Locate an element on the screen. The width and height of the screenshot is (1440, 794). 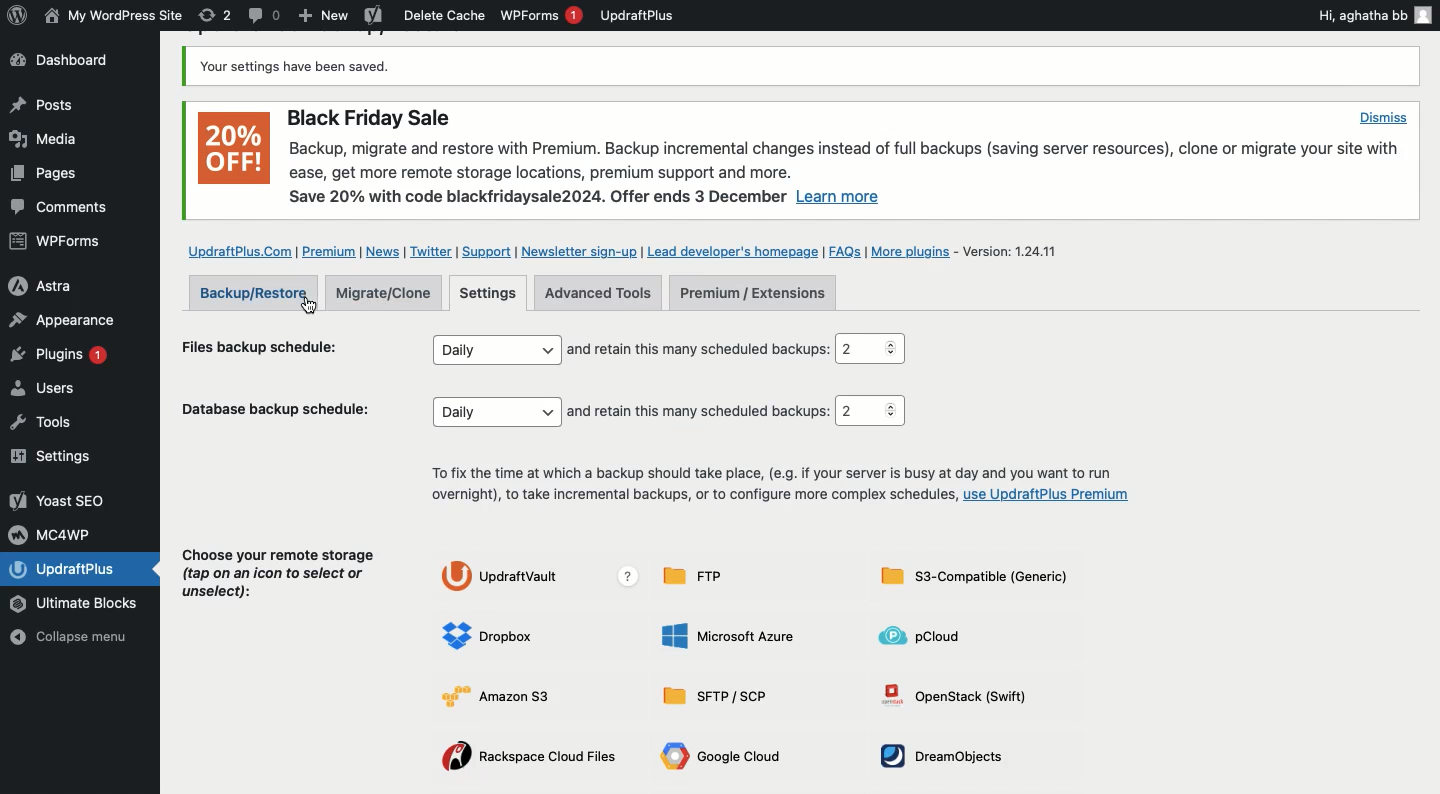
Your settings have been saved. is located at coordinates (297, 68).